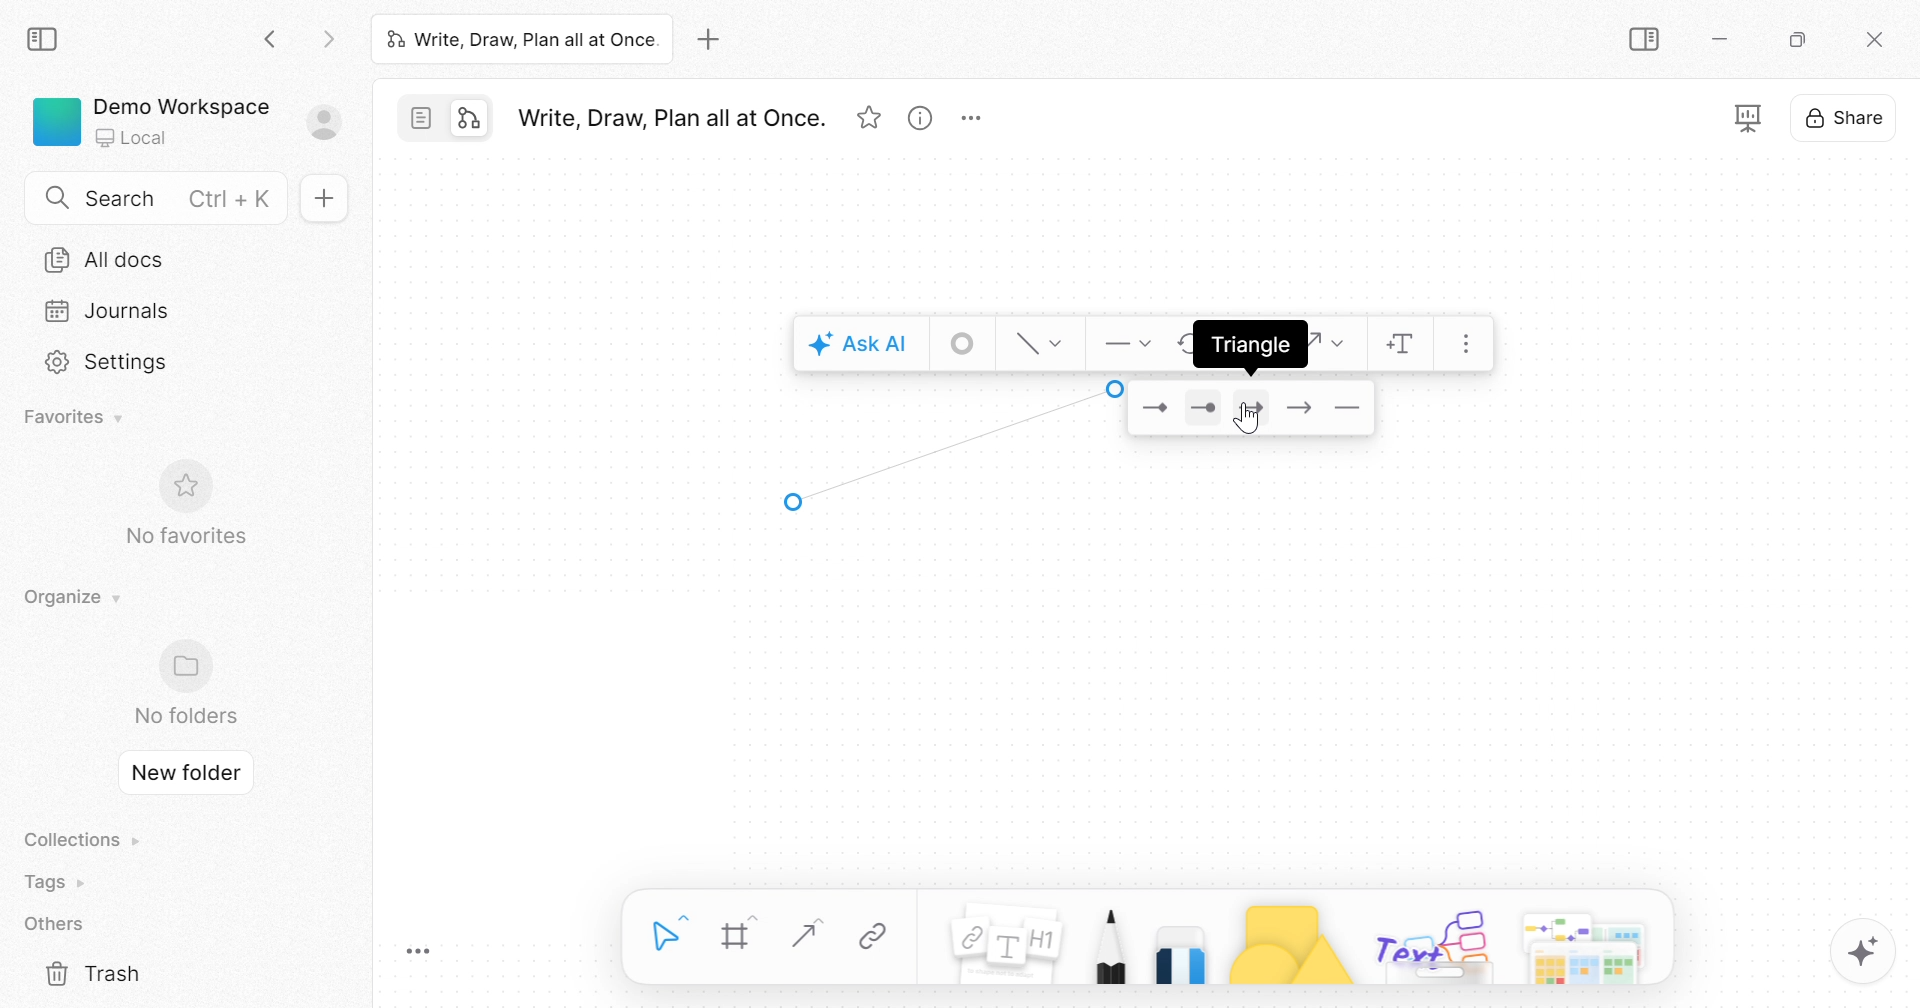  Describe the element at coordinates (874, 938) in the screenshot. I see `Link` at that location.